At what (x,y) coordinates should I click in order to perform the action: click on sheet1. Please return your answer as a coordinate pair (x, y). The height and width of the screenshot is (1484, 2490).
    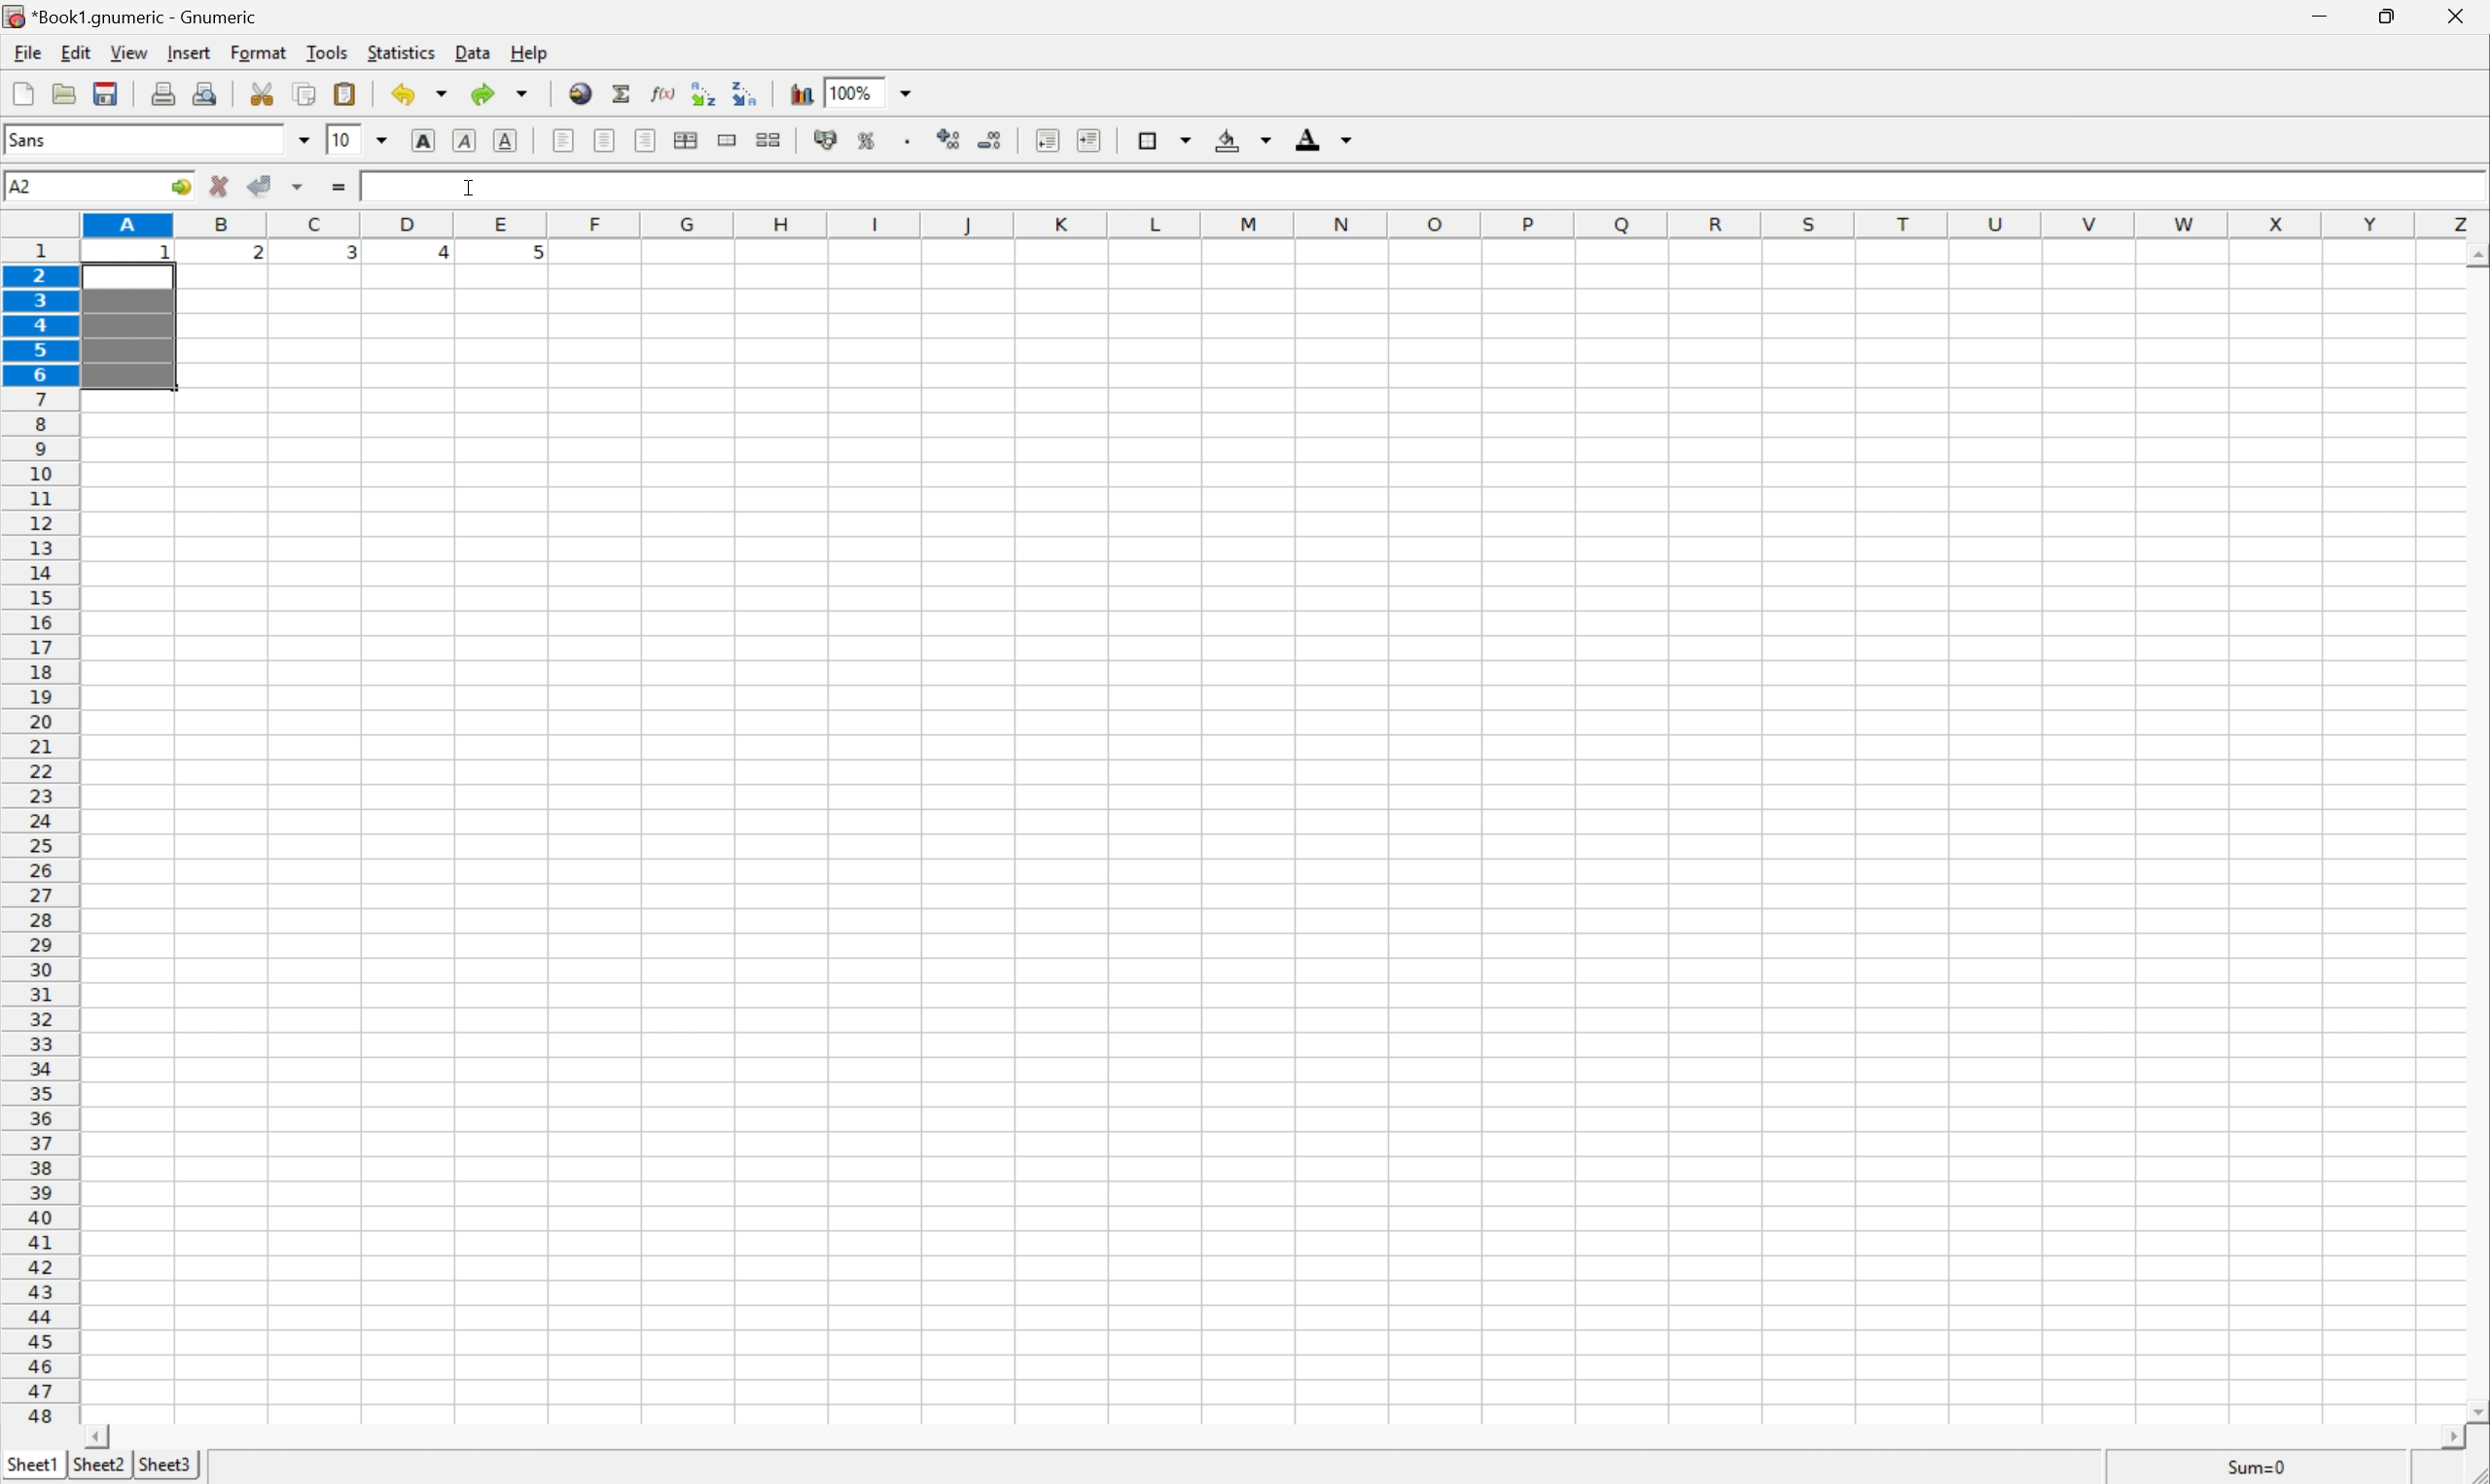
    Looking at the image, I should click on (30, 1469).